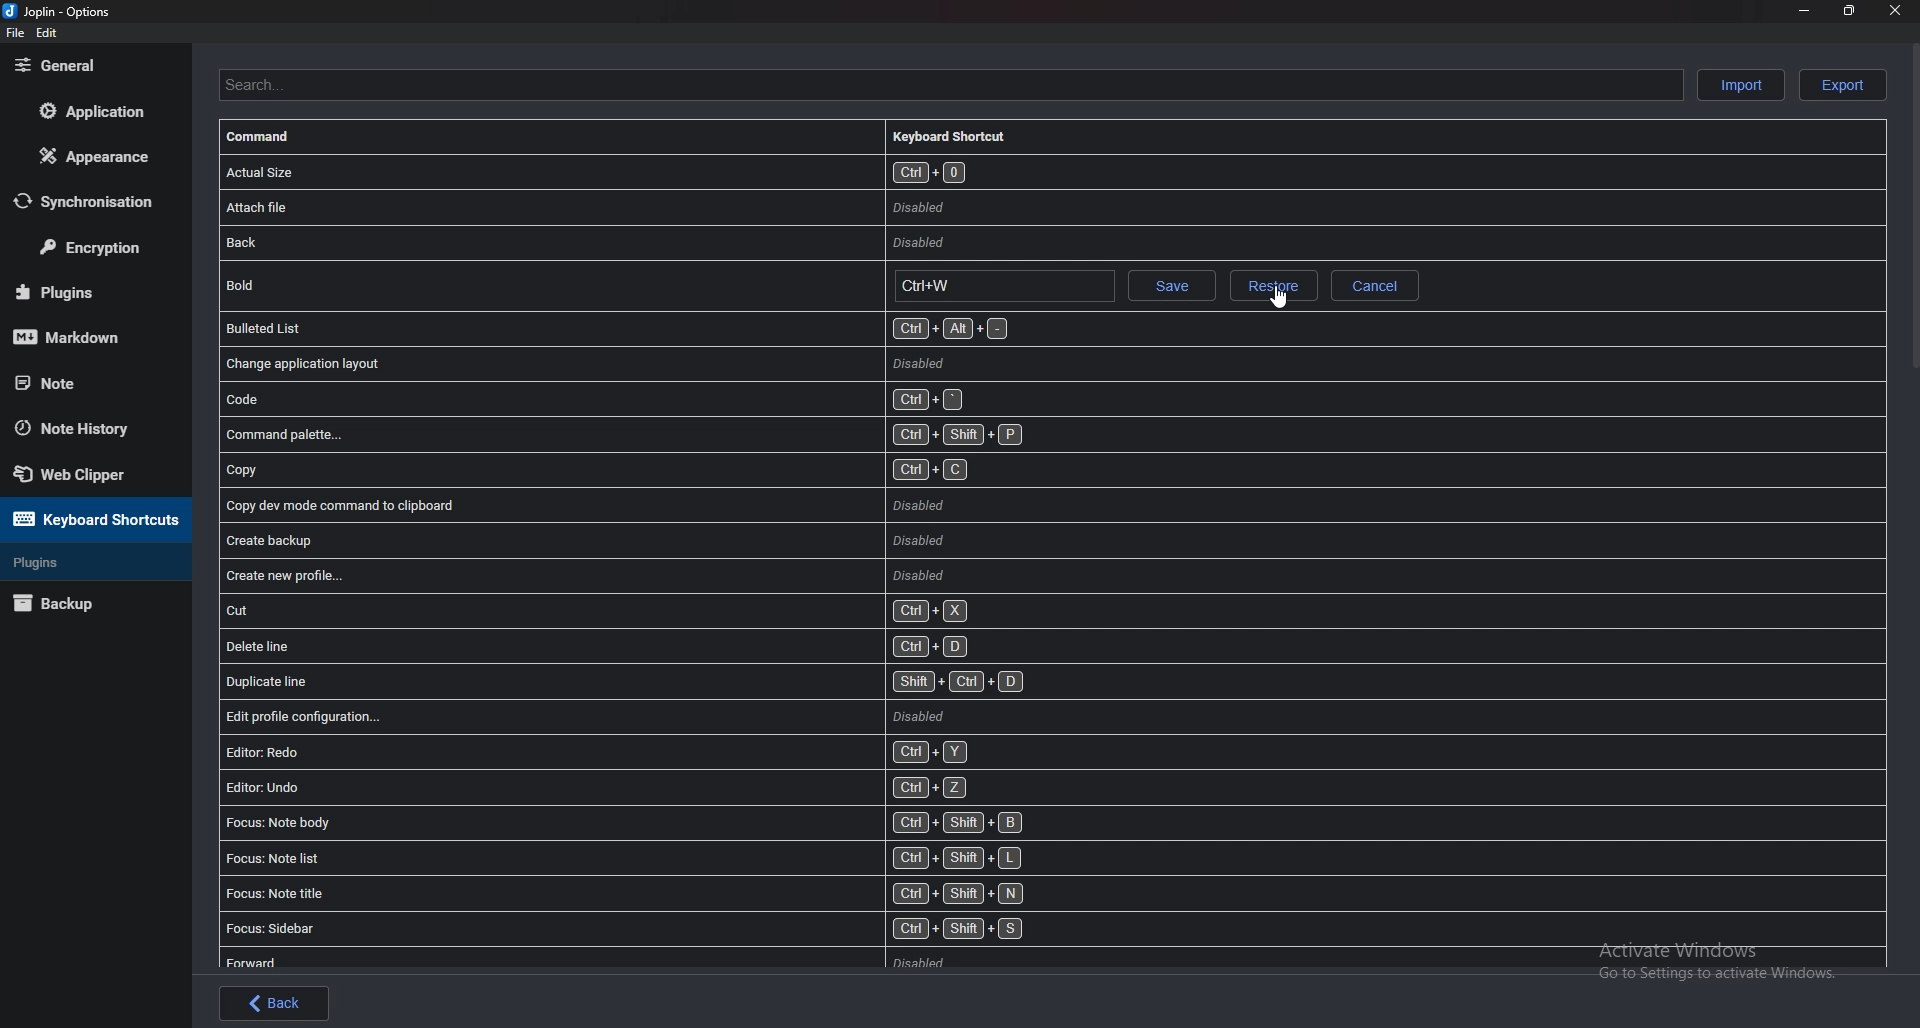 The height and width of the screenshot is (1028, 1920). I want to click on Import, so click(1740, 84).